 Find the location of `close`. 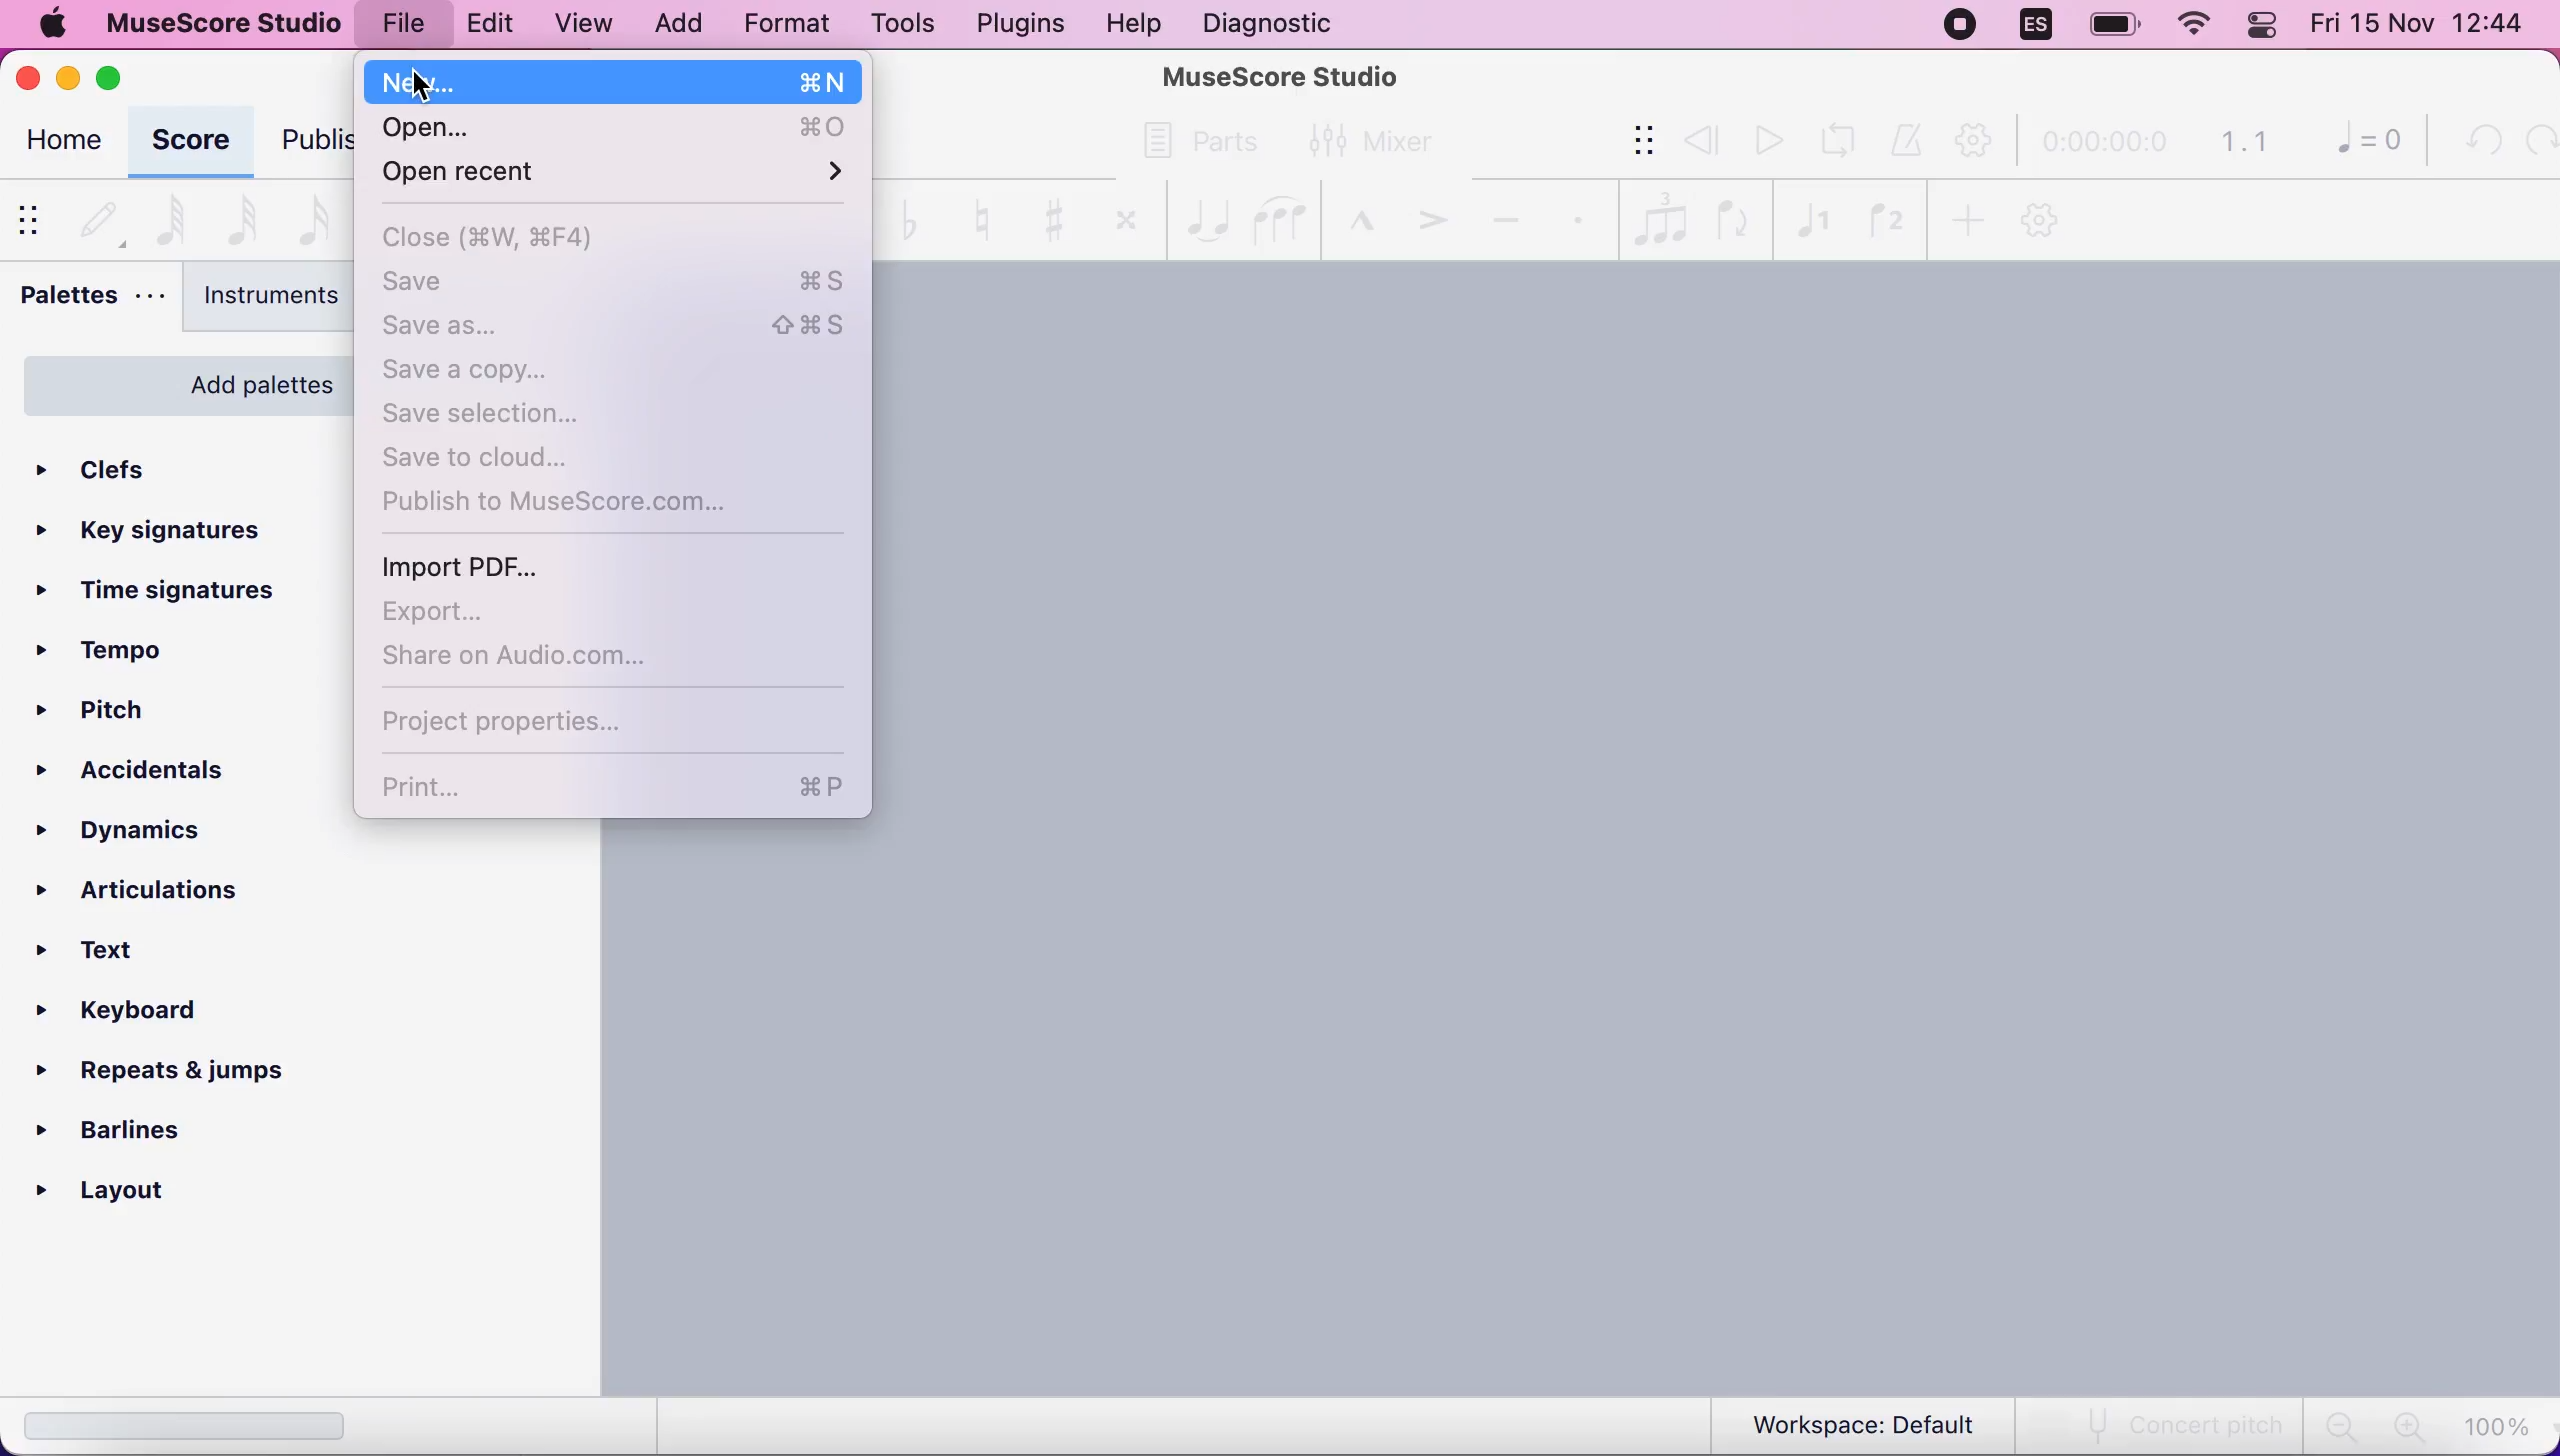

close is located at coordinates (554, 235).